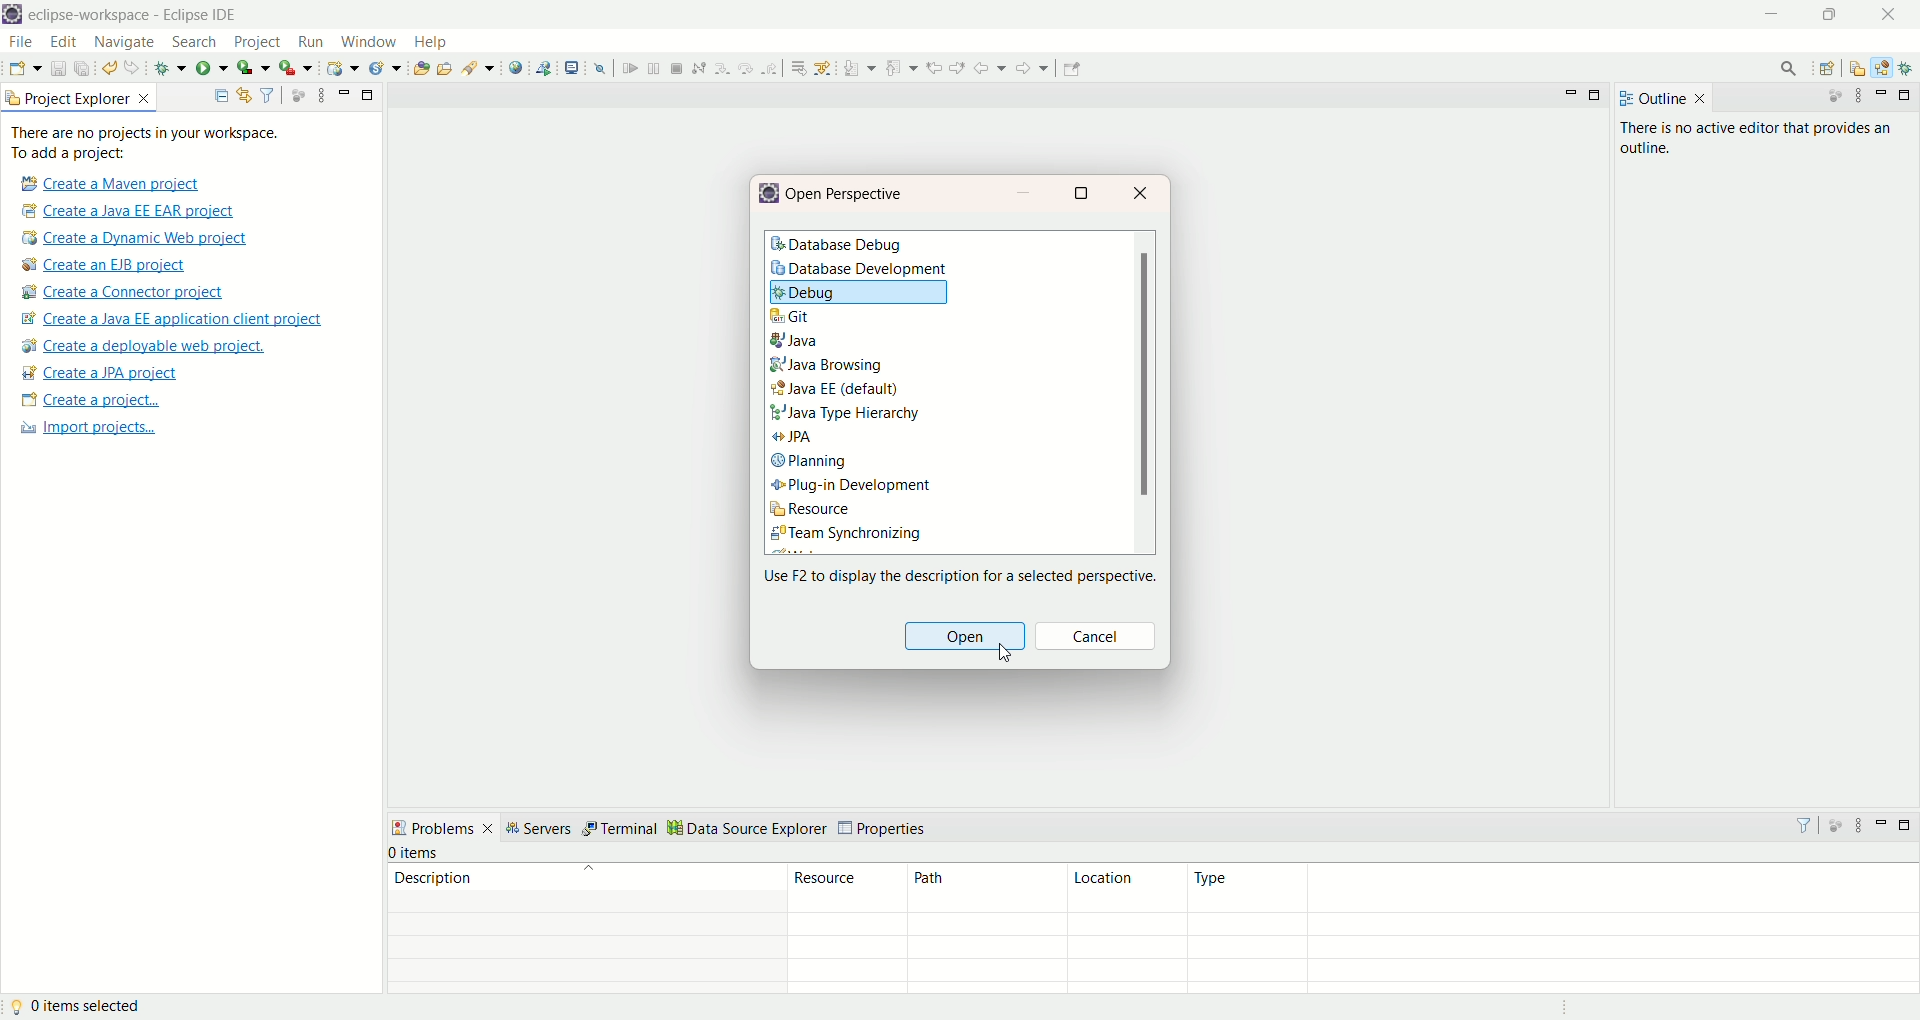 This screenshot has height=1020, width=1920. What do you see at coordinates (866, 272) in the screenshot?
I see `database development` at bounding box center [866, 272].